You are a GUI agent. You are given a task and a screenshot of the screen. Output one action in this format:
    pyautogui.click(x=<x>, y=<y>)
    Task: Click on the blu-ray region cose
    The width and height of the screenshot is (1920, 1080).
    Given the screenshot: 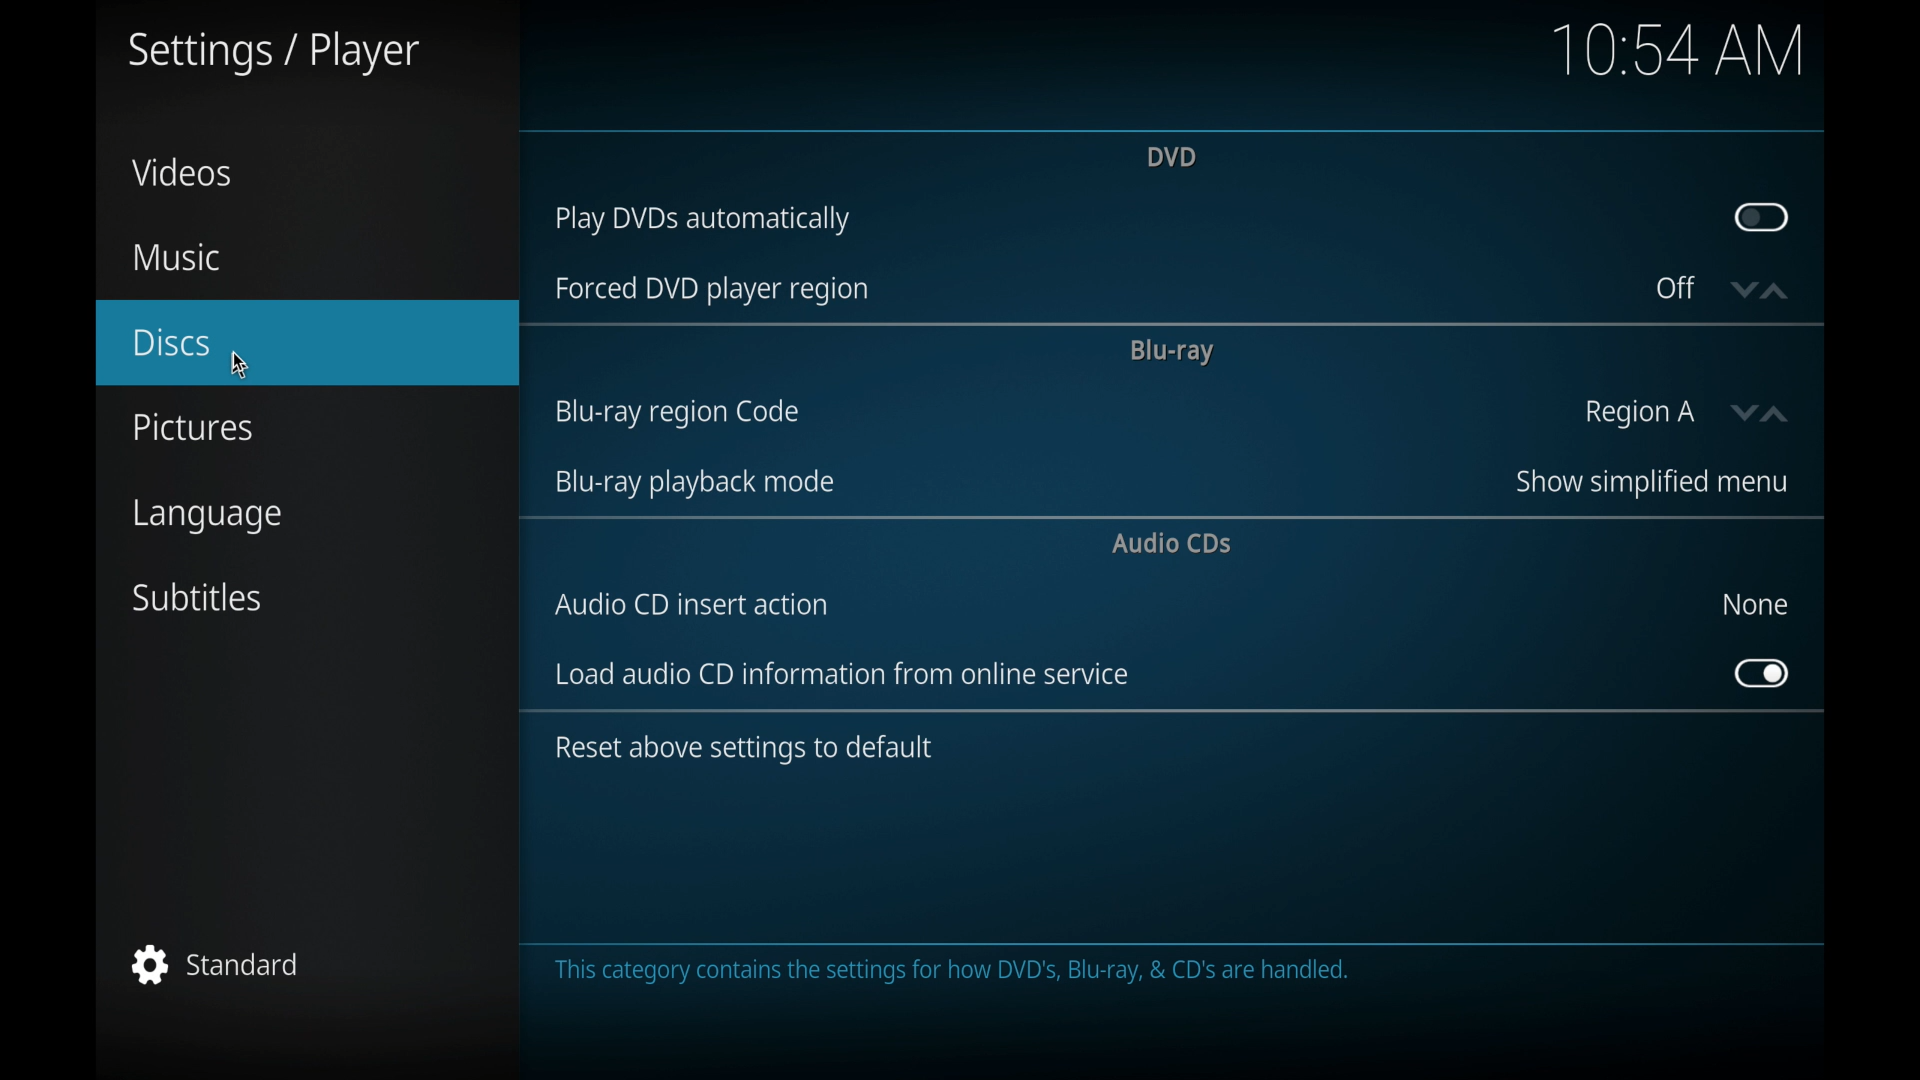 What is the action you would take?
    pyautogui.click(x=676, y=413)
    